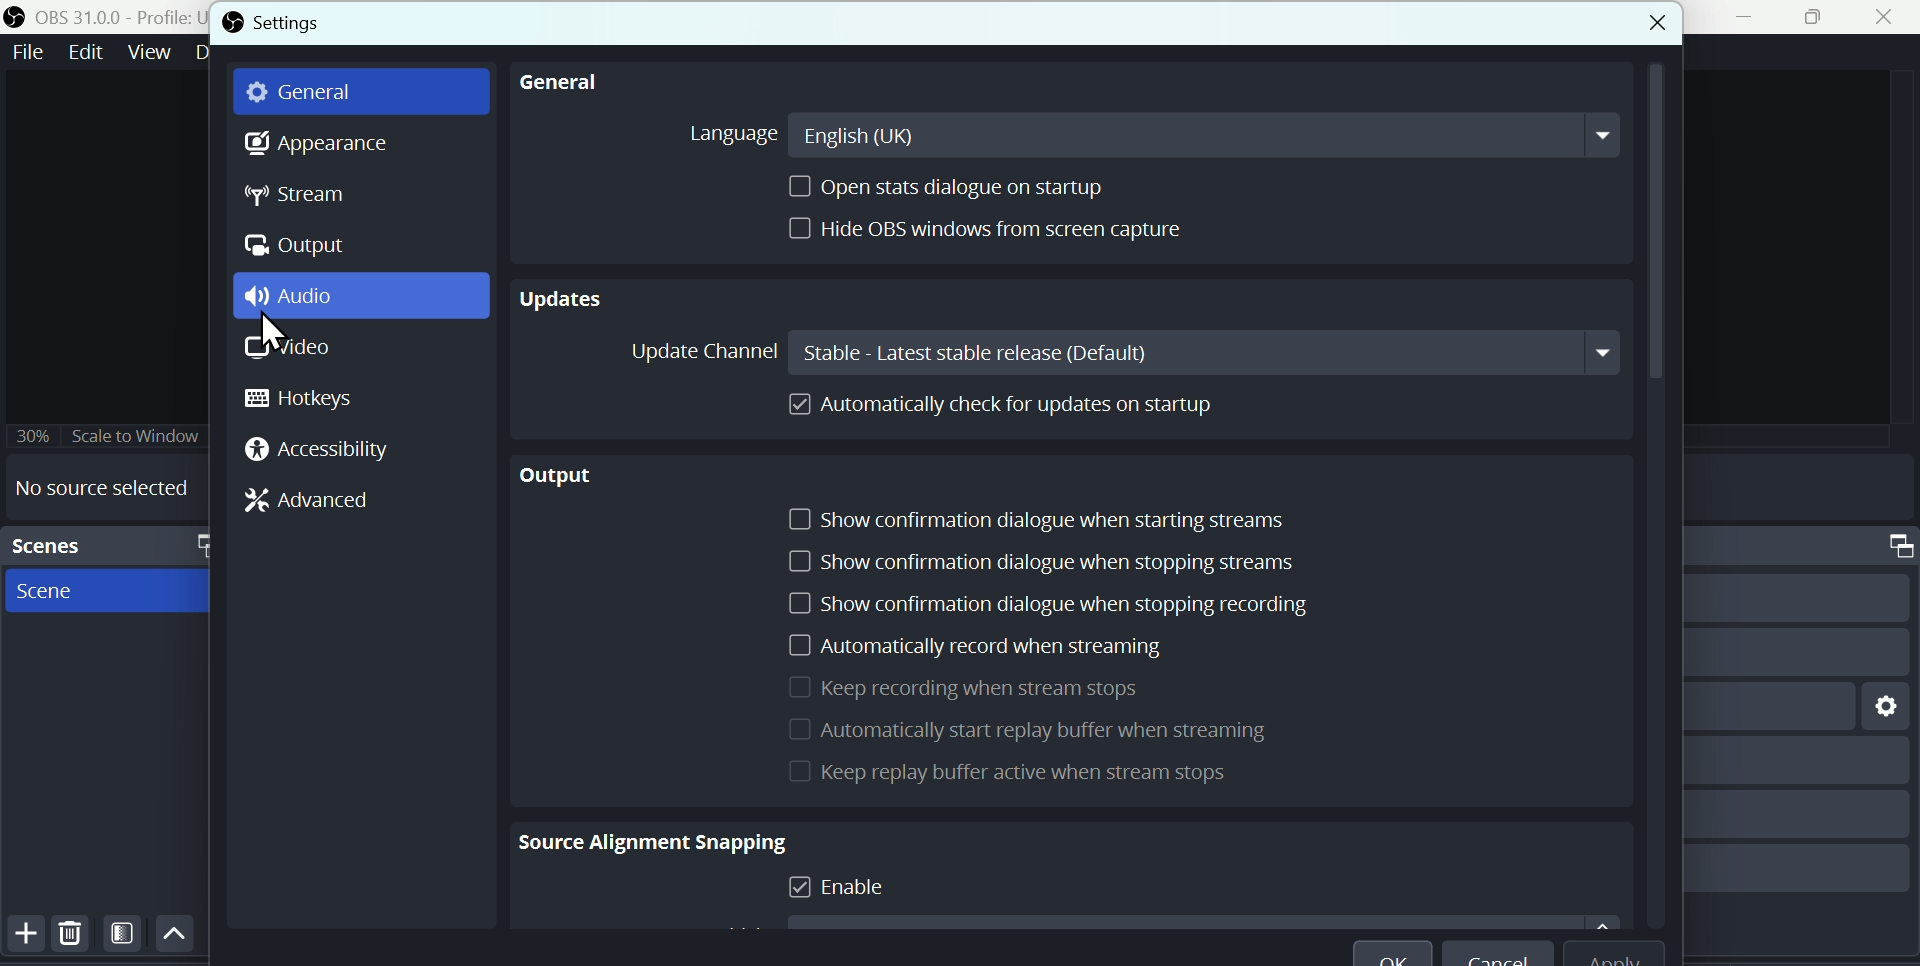  I want to click on Views, so click(151, 51).